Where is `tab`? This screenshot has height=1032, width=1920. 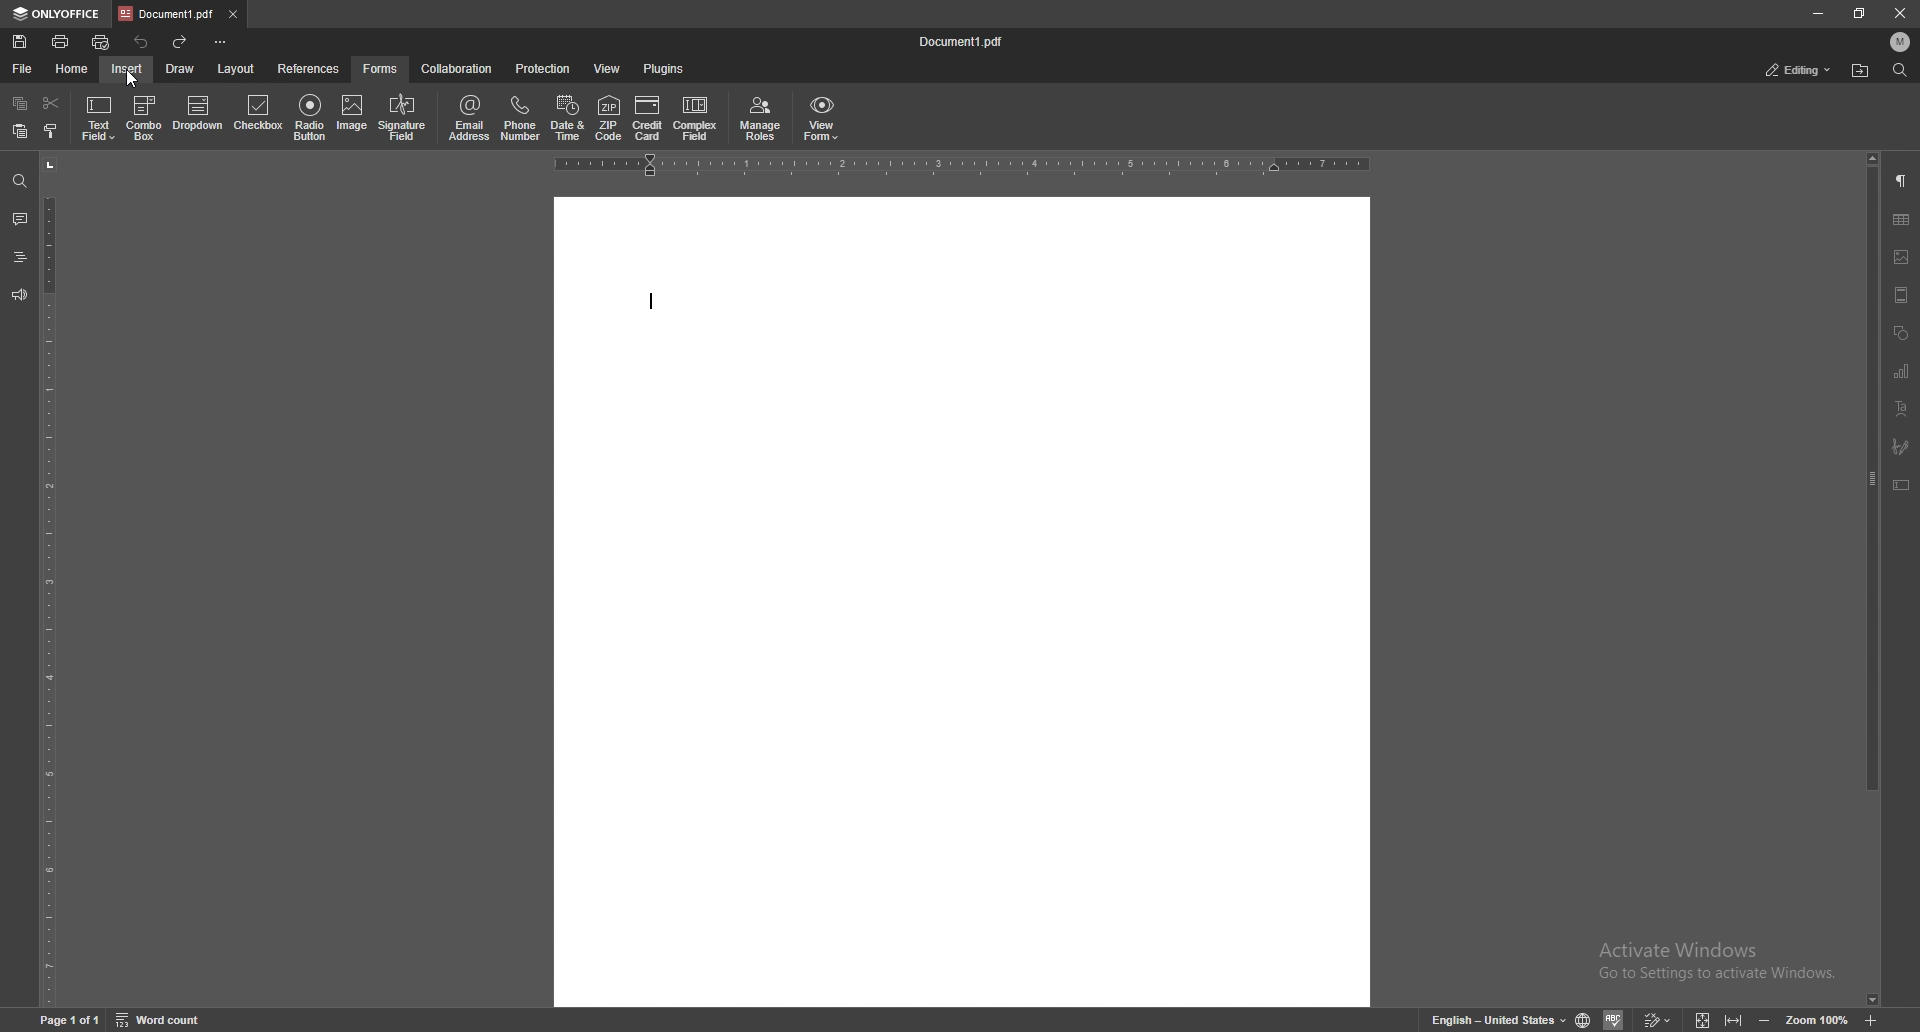 tab is located at coordinates (166, 14).